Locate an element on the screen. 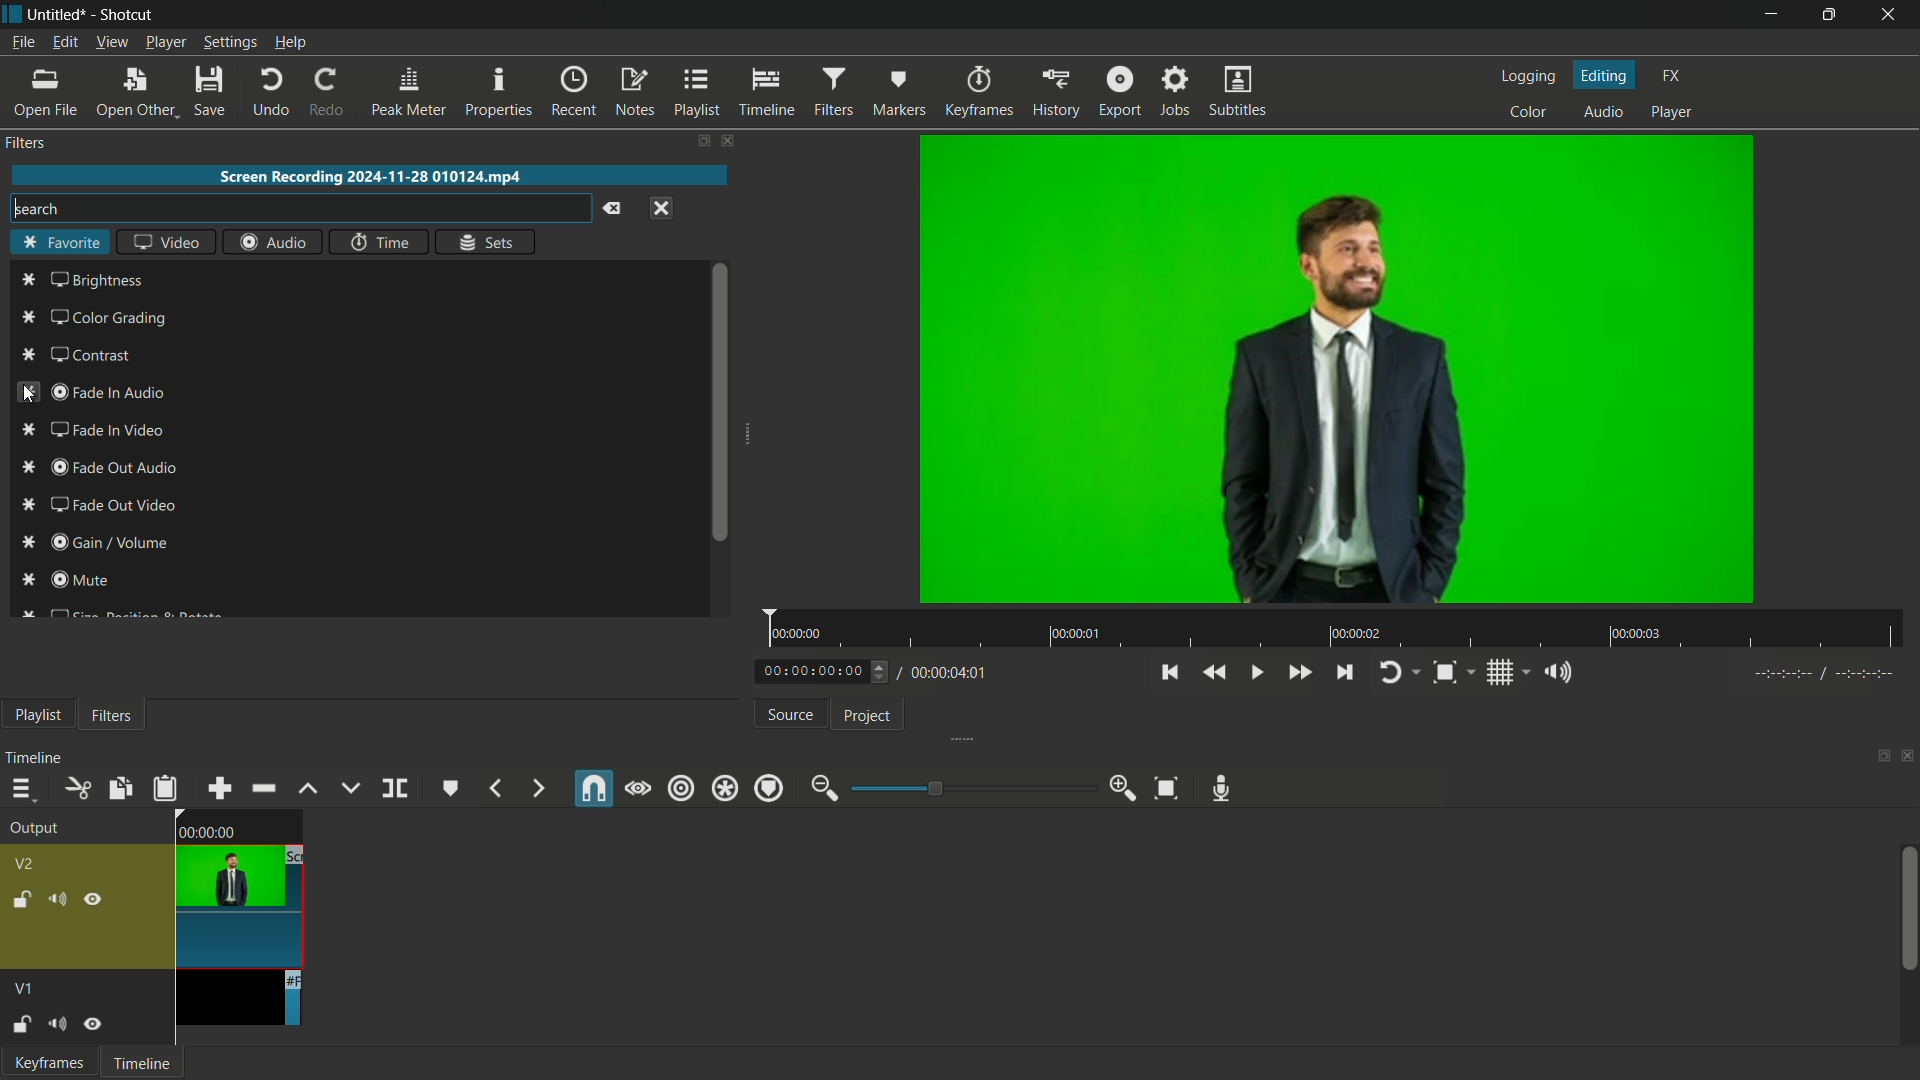  fade in audio is located at coordinates (93, 392).